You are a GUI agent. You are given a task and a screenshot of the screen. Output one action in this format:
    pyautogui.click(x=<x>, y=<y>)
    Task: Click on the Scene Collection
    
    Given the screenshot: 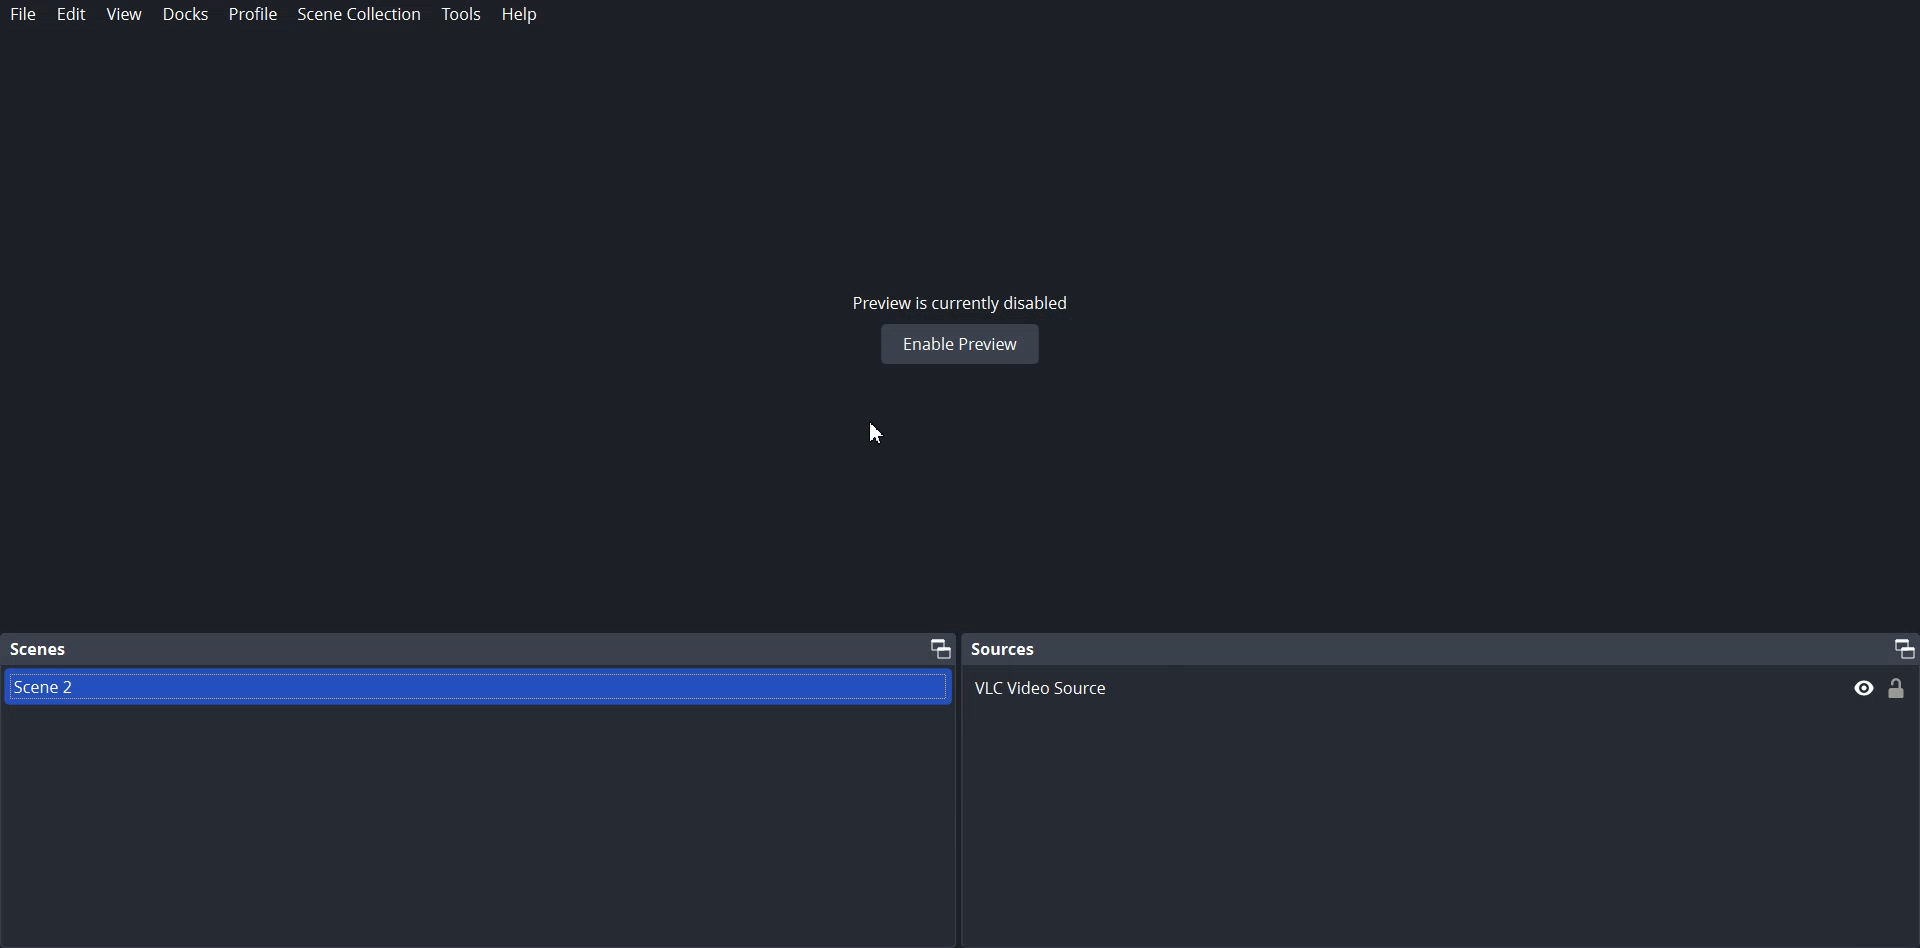 What is the action you would take?
    pyautogui.click(x=359, y=15)
    